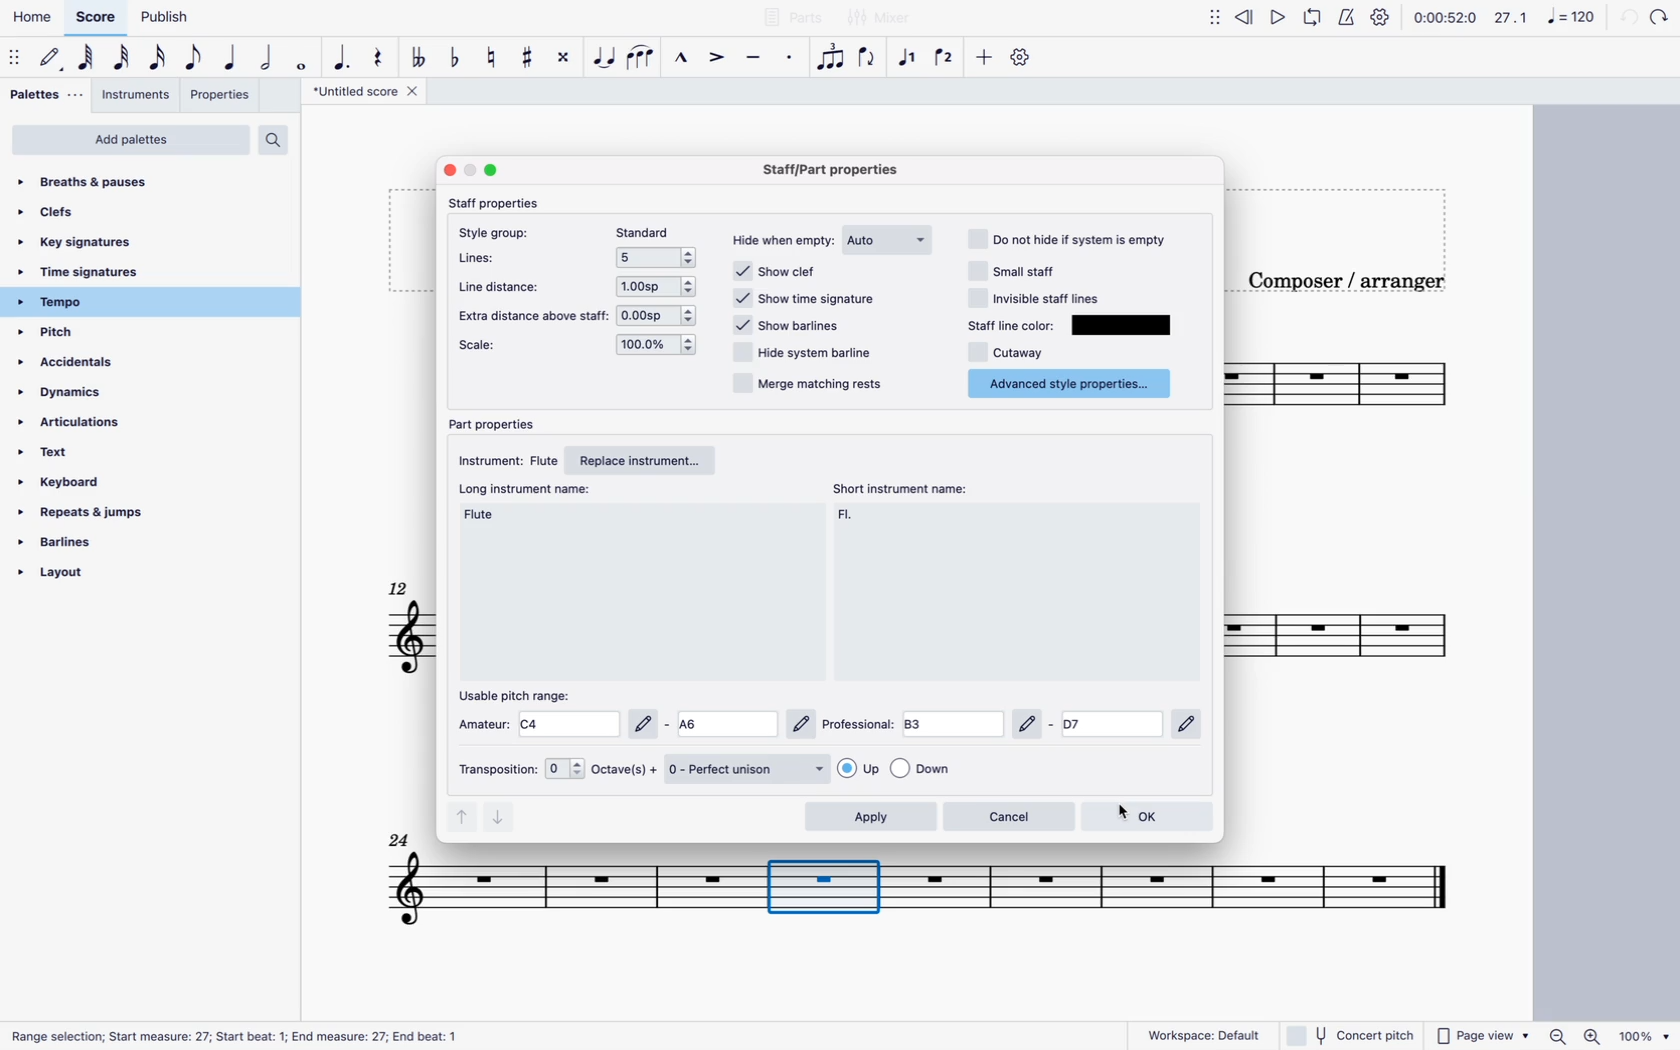 This screenshot has height=1050, width=1680. What do you see at coordinates (506, 286) in the screenshot?
I see `line distance ` at bounding box center [506, 286].